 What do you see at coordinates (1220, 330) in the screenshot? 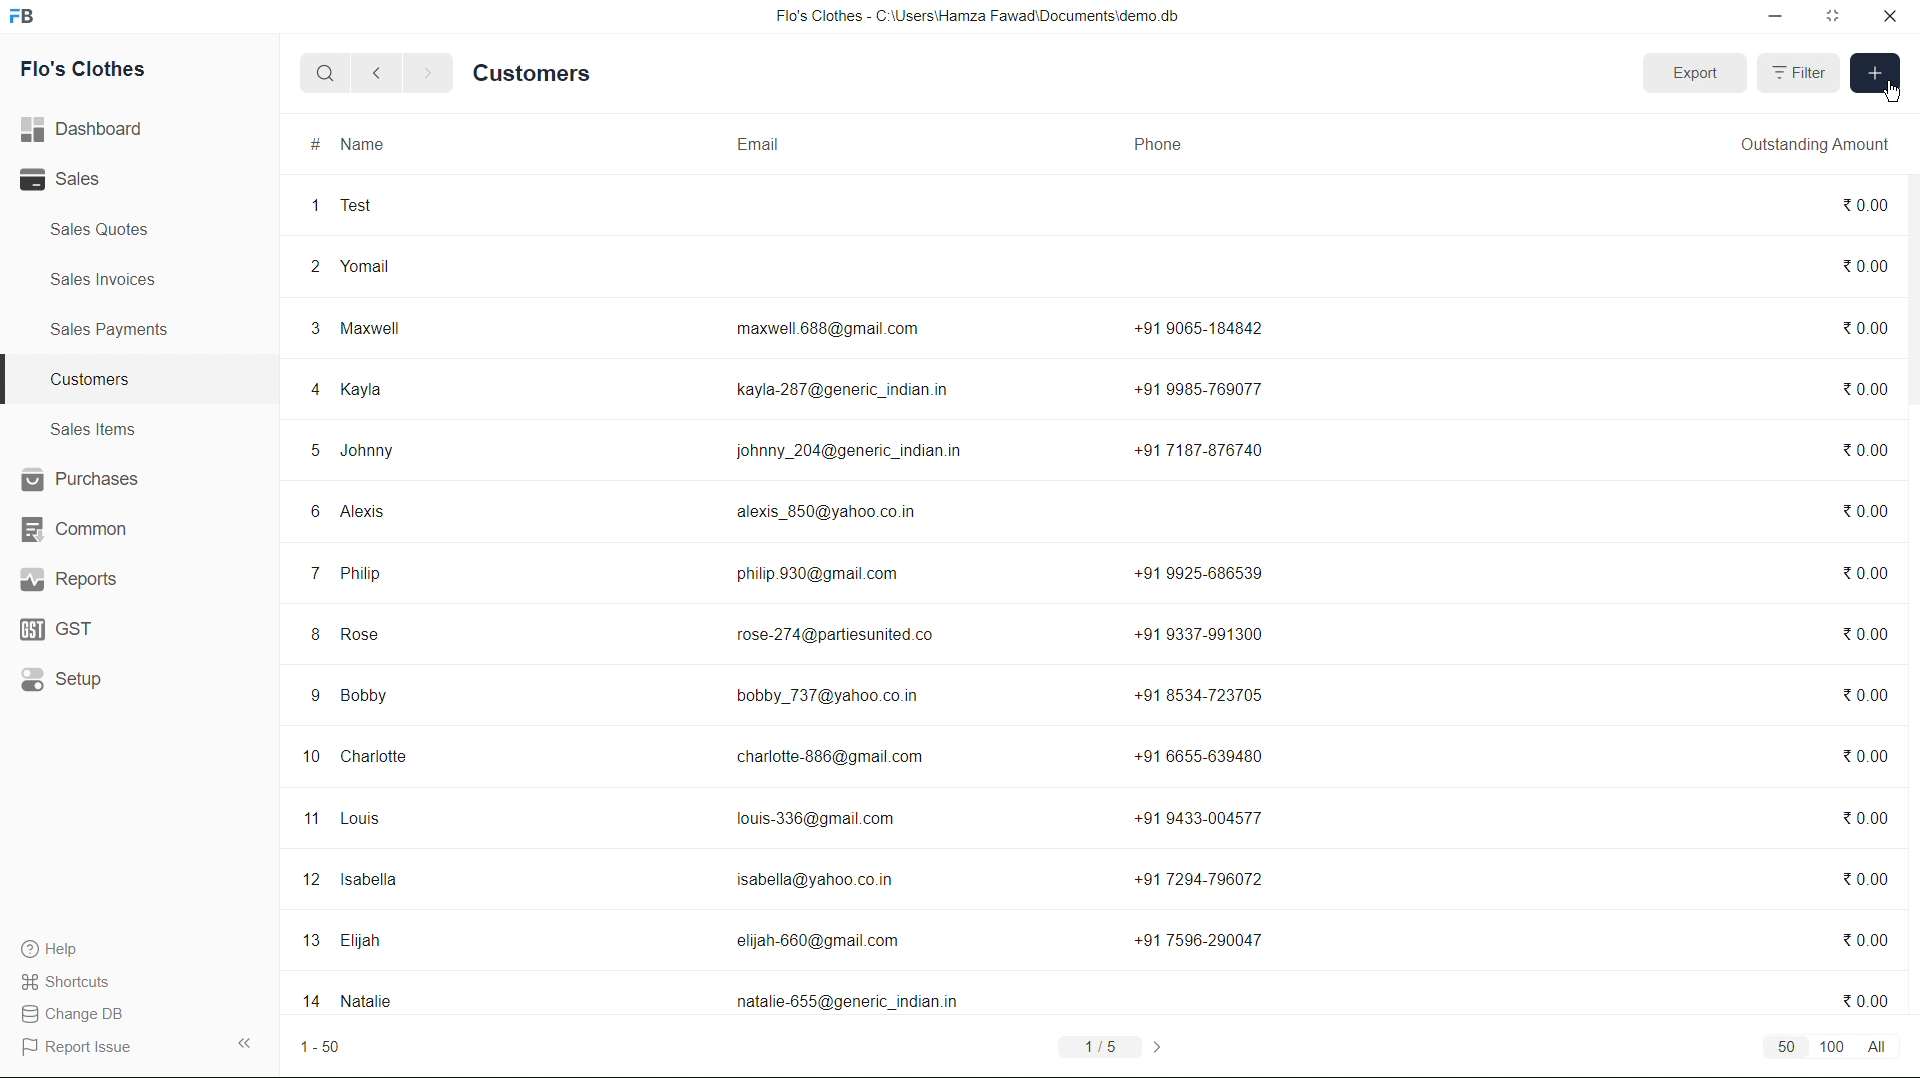
I see ` +91 9065-184842` at bounding box center [1220, 330].